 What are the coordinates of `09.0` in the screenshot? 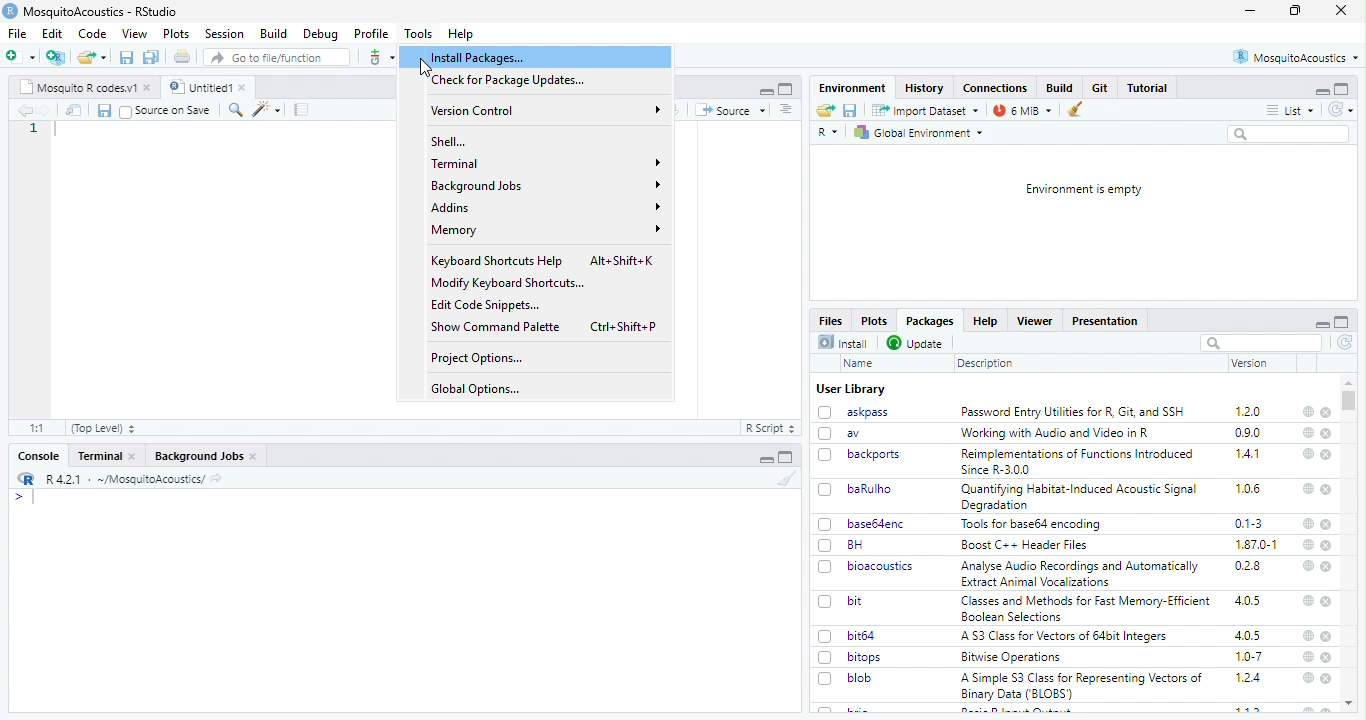 It's located at (1248, 433).